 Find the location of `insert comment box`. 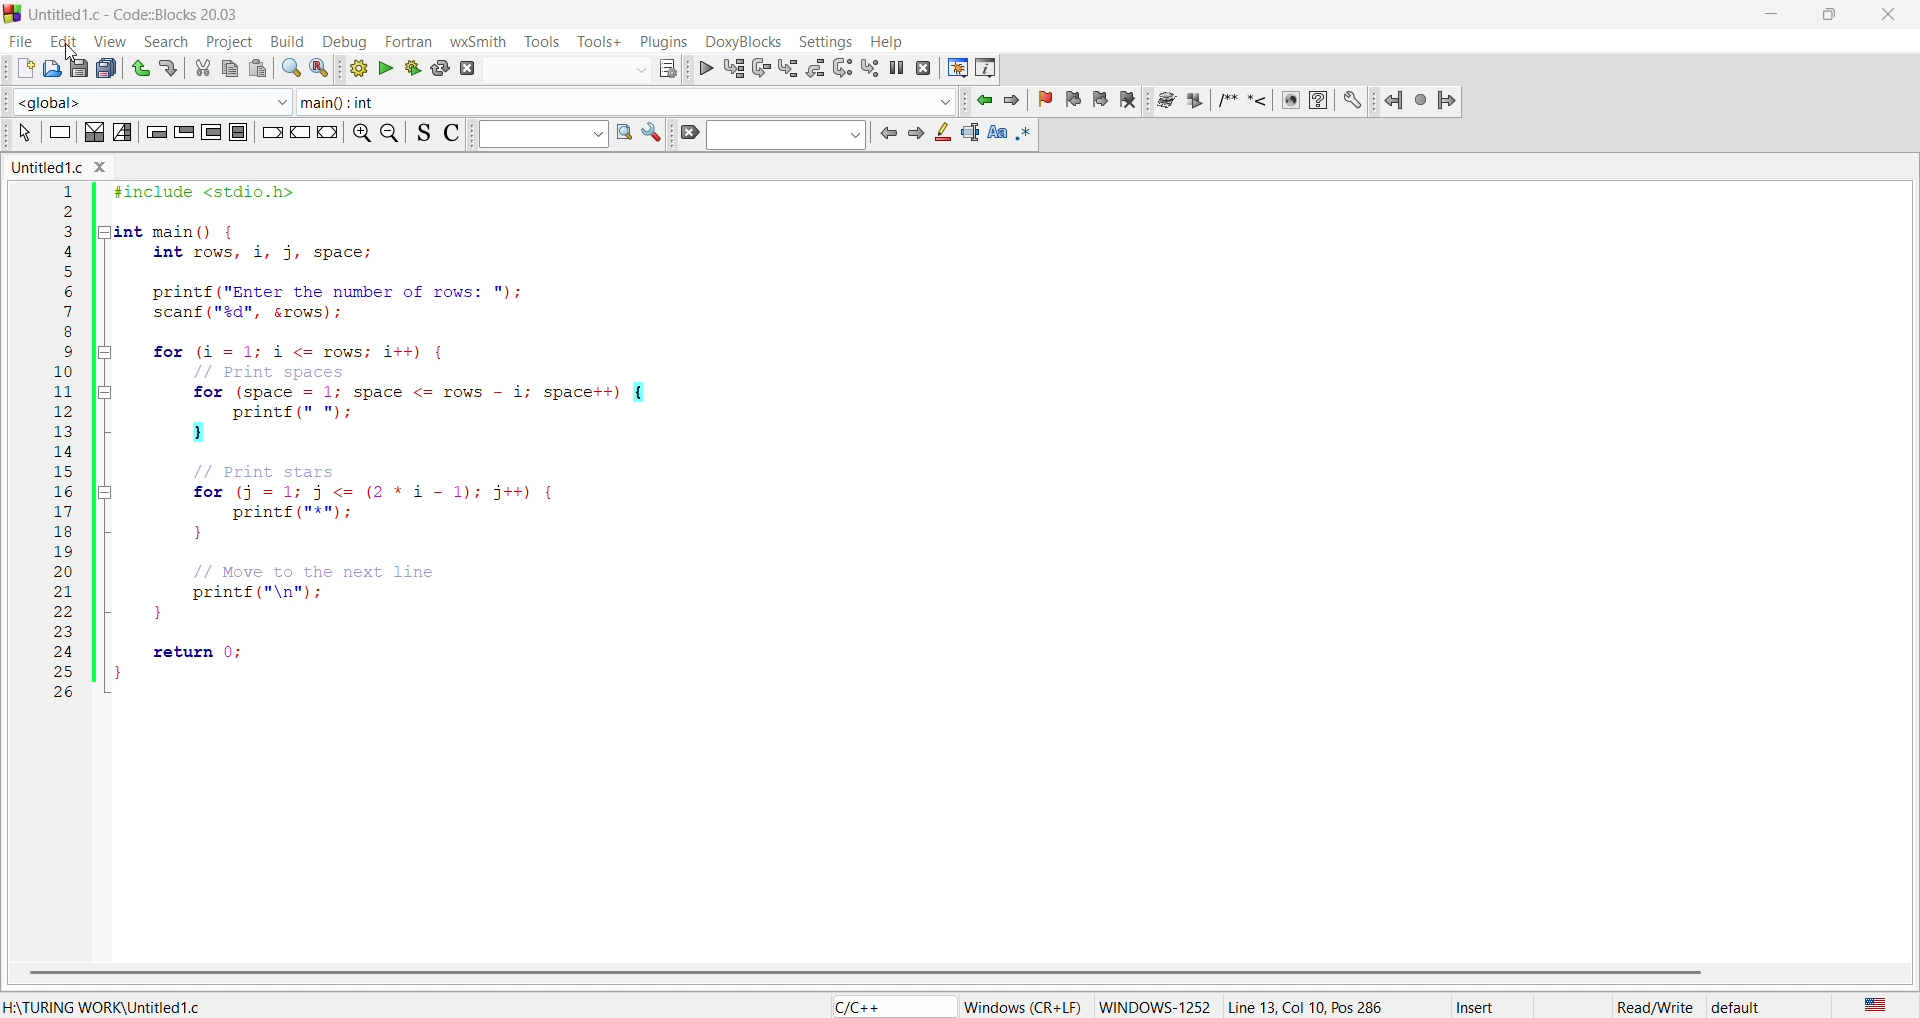

insert comment box is located at coordinates (1228, 103).